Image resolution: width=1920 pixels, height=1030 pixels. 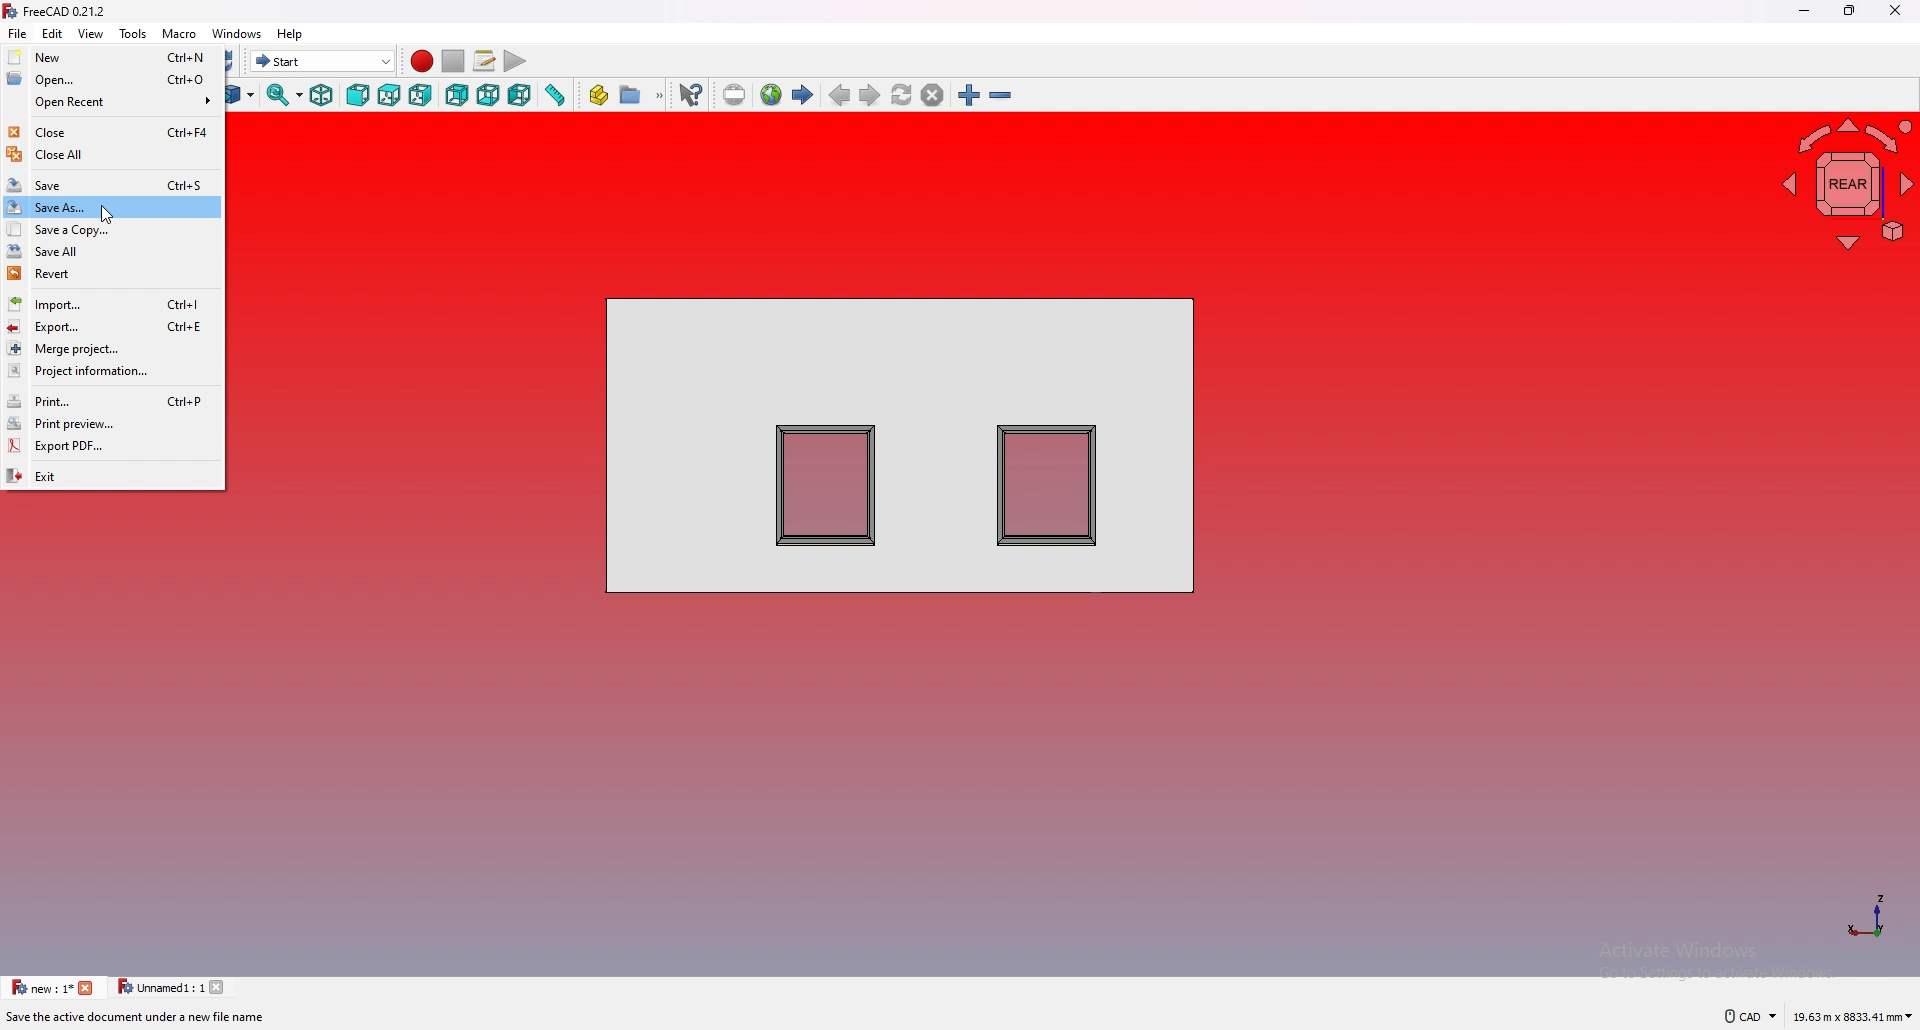 I want to click on record macros, so click(x=423, y=61).